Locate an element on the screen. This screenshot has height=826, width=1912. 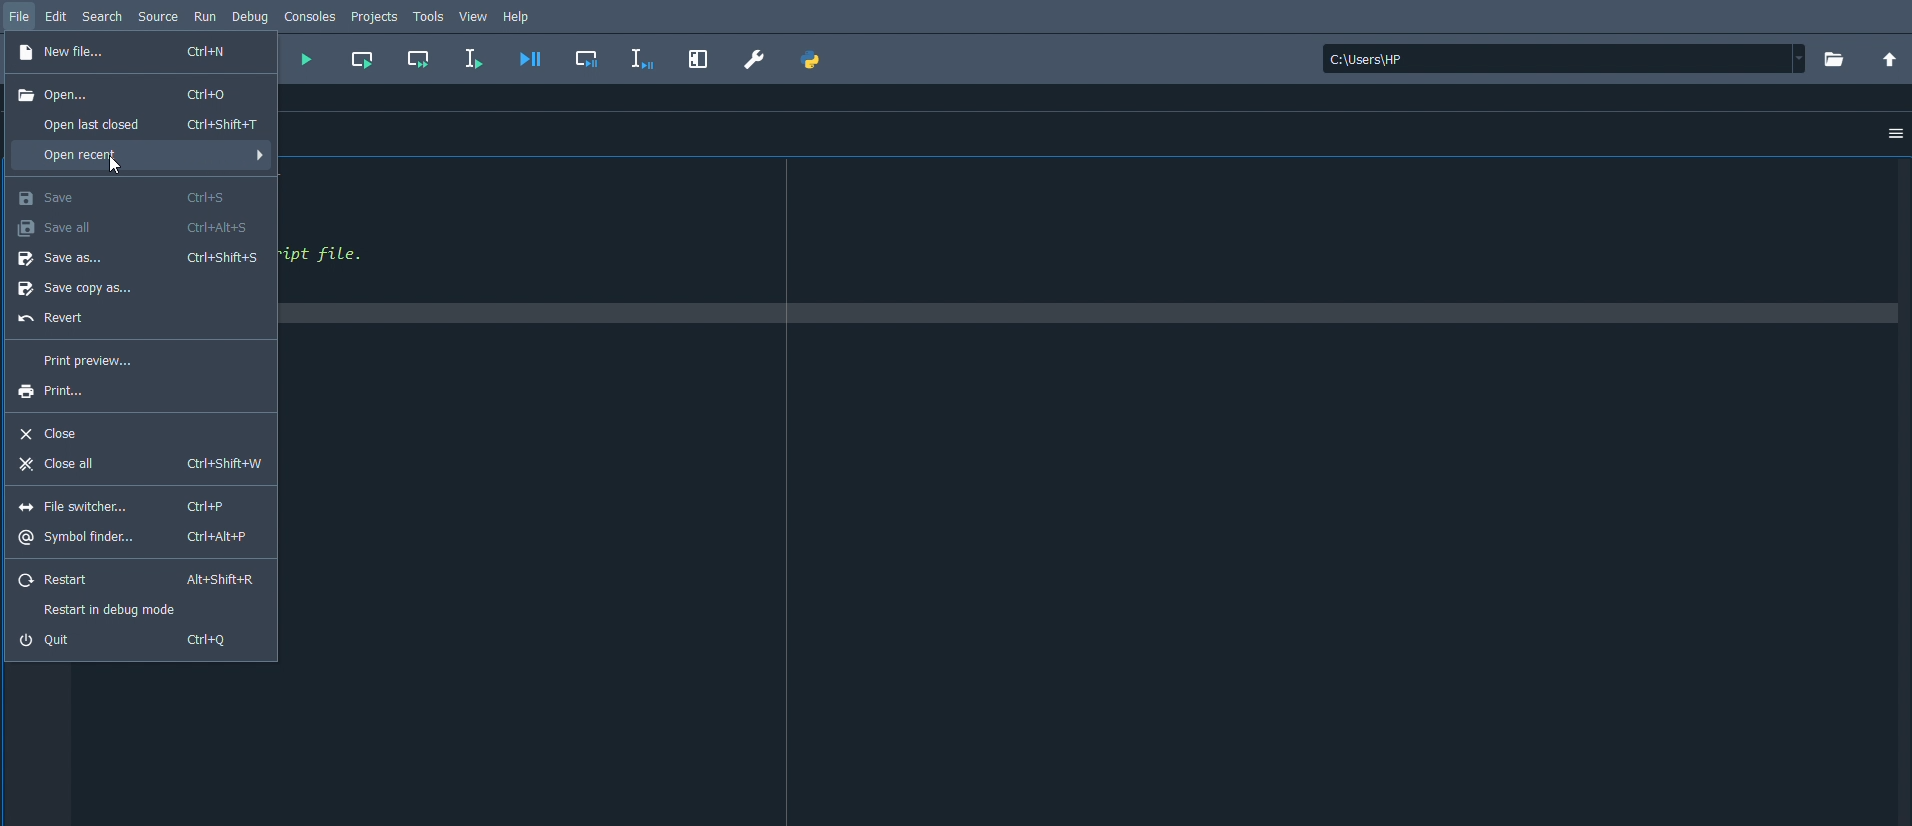
Browse a working directory is located at coordinates (1835, 58).